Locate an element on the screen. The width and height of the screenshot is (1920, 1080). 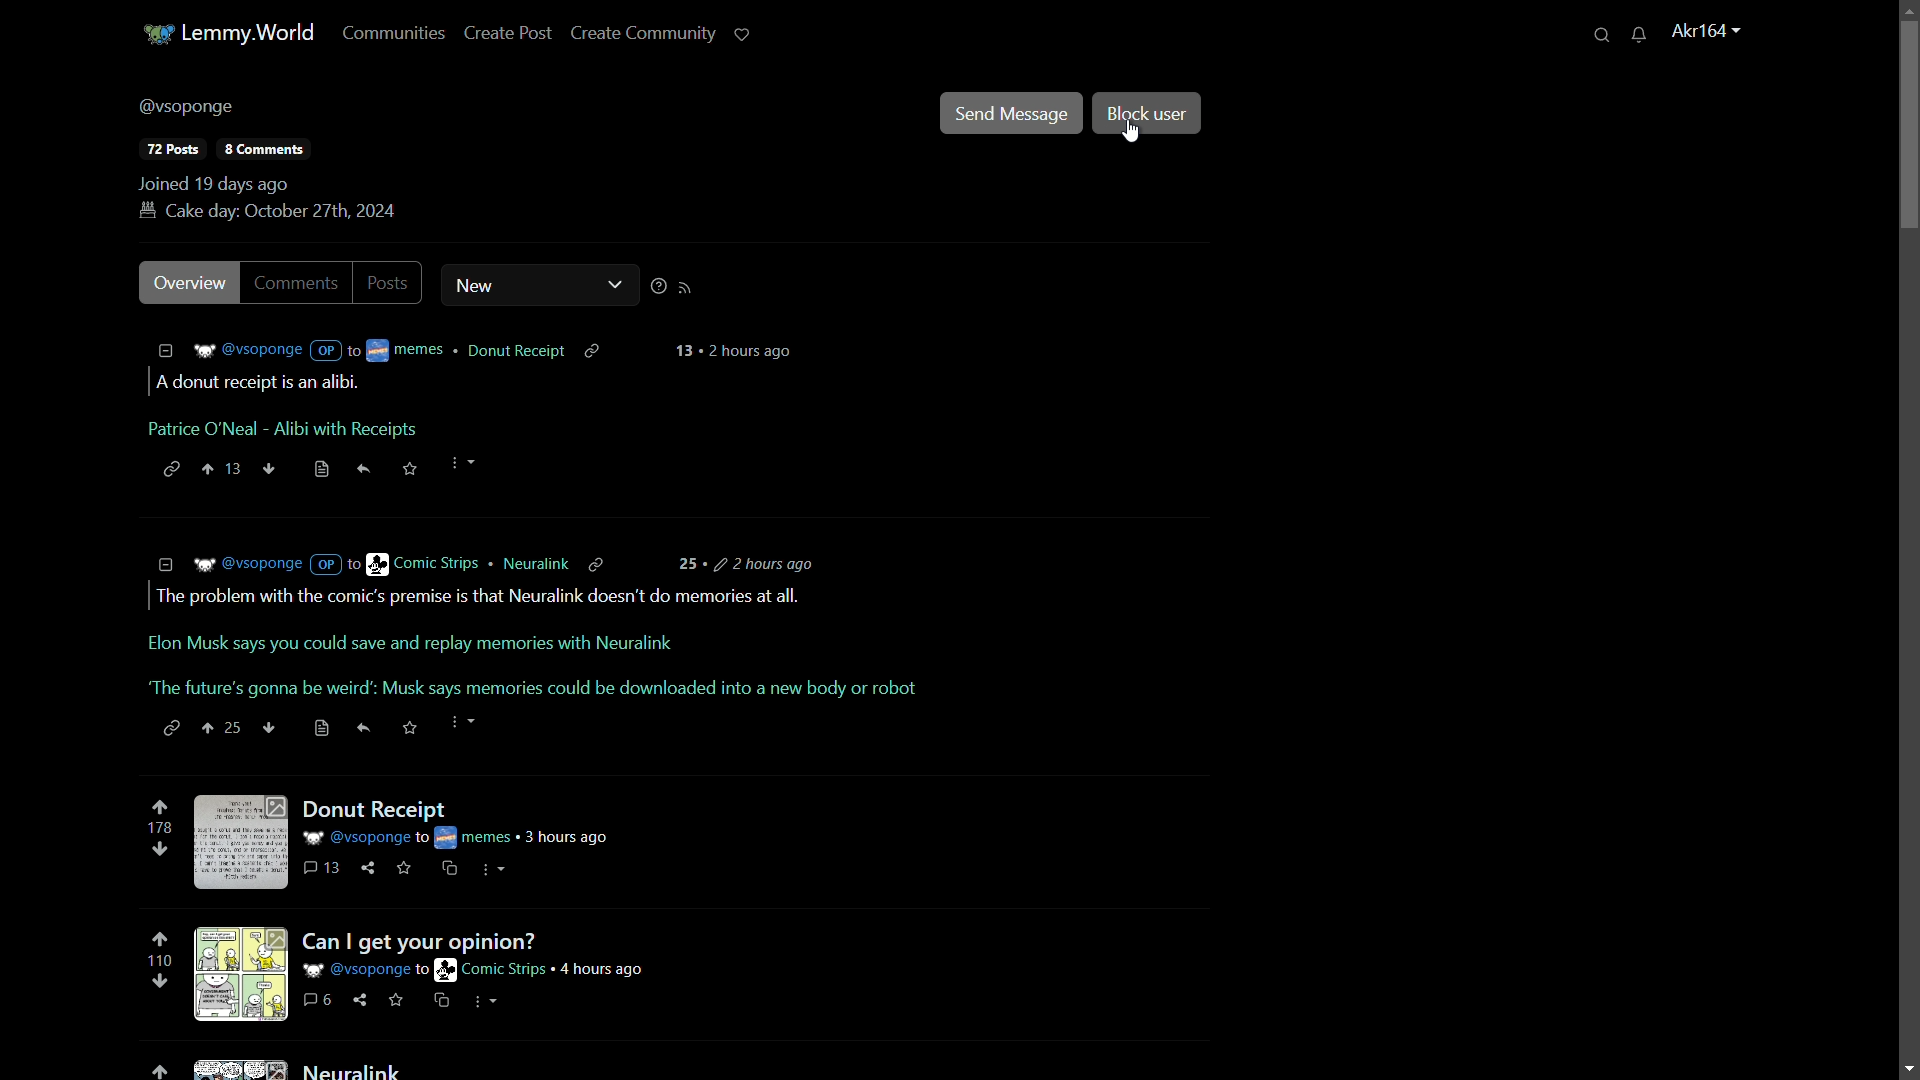
copylink is located at coordinates (603, 561).